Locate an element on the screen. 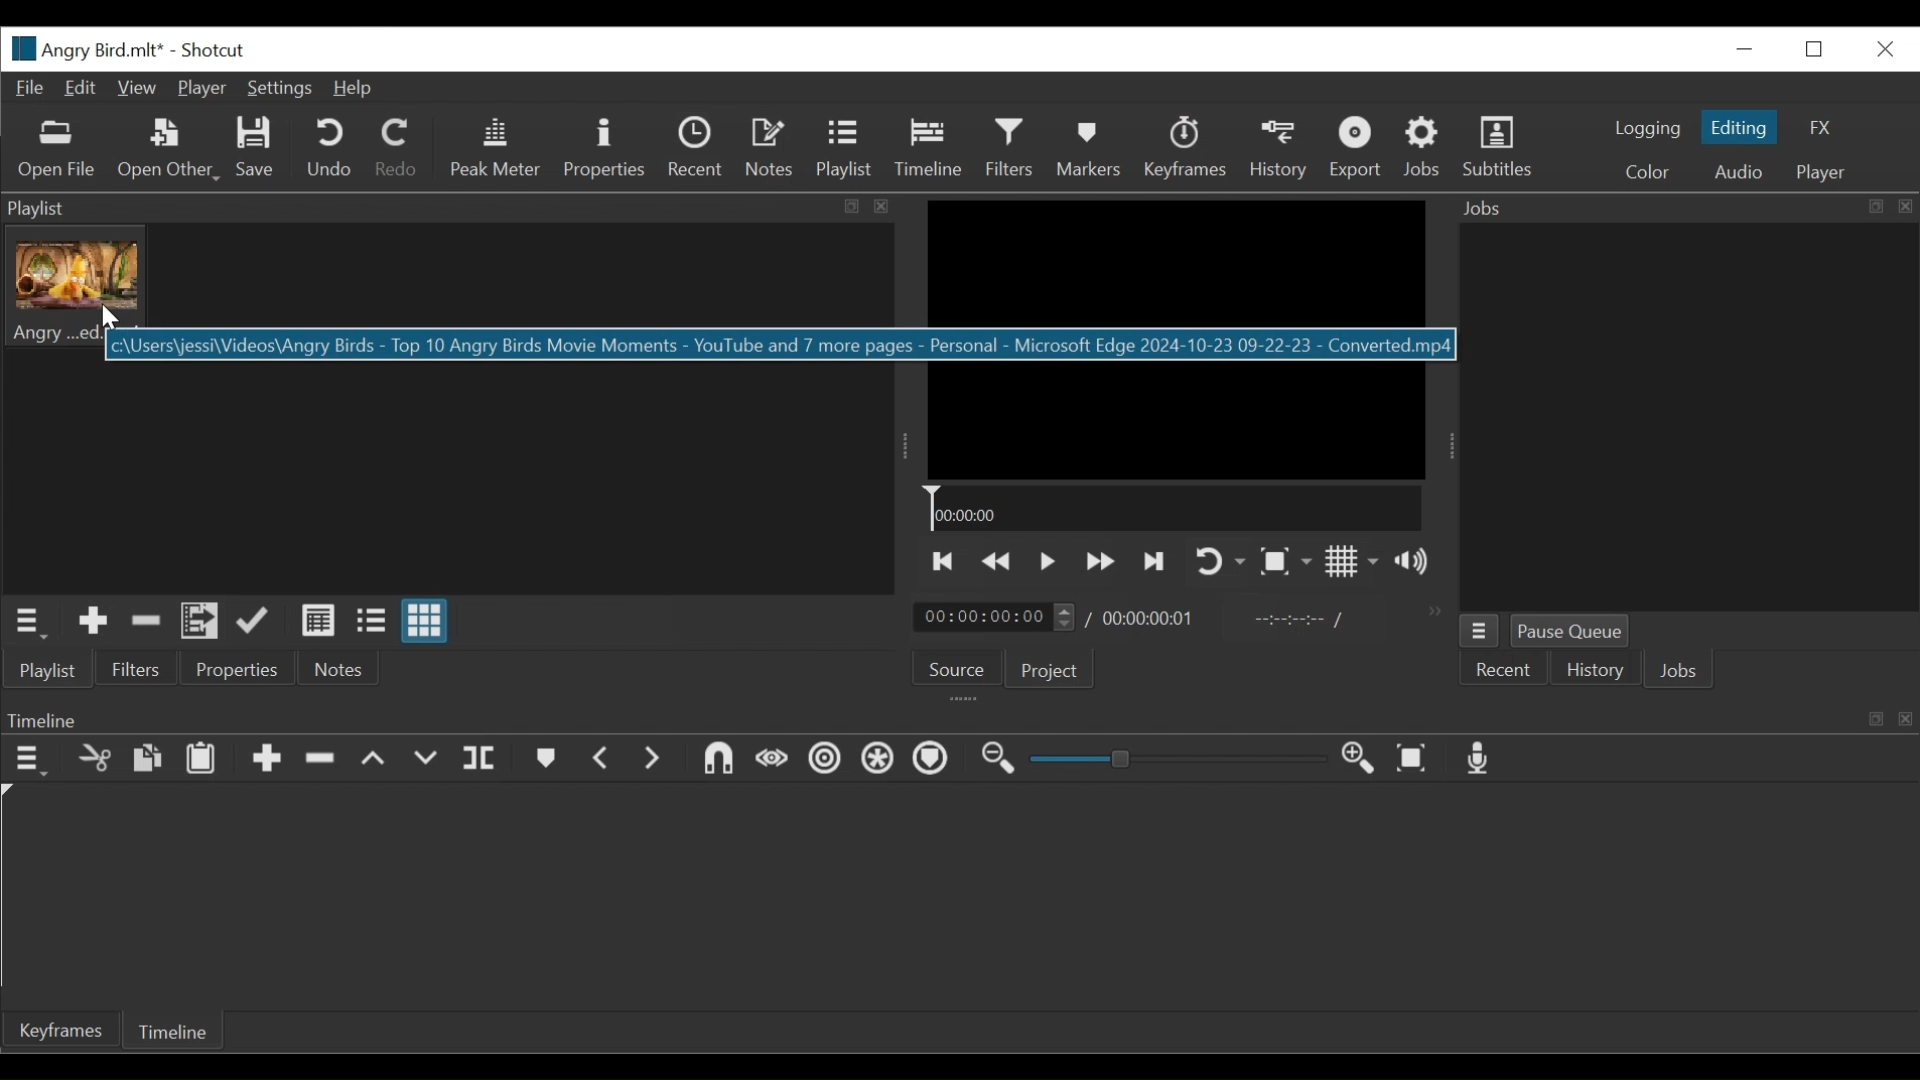 The image size is (1920, 1080). Close is located at coordinates (1748, 48).